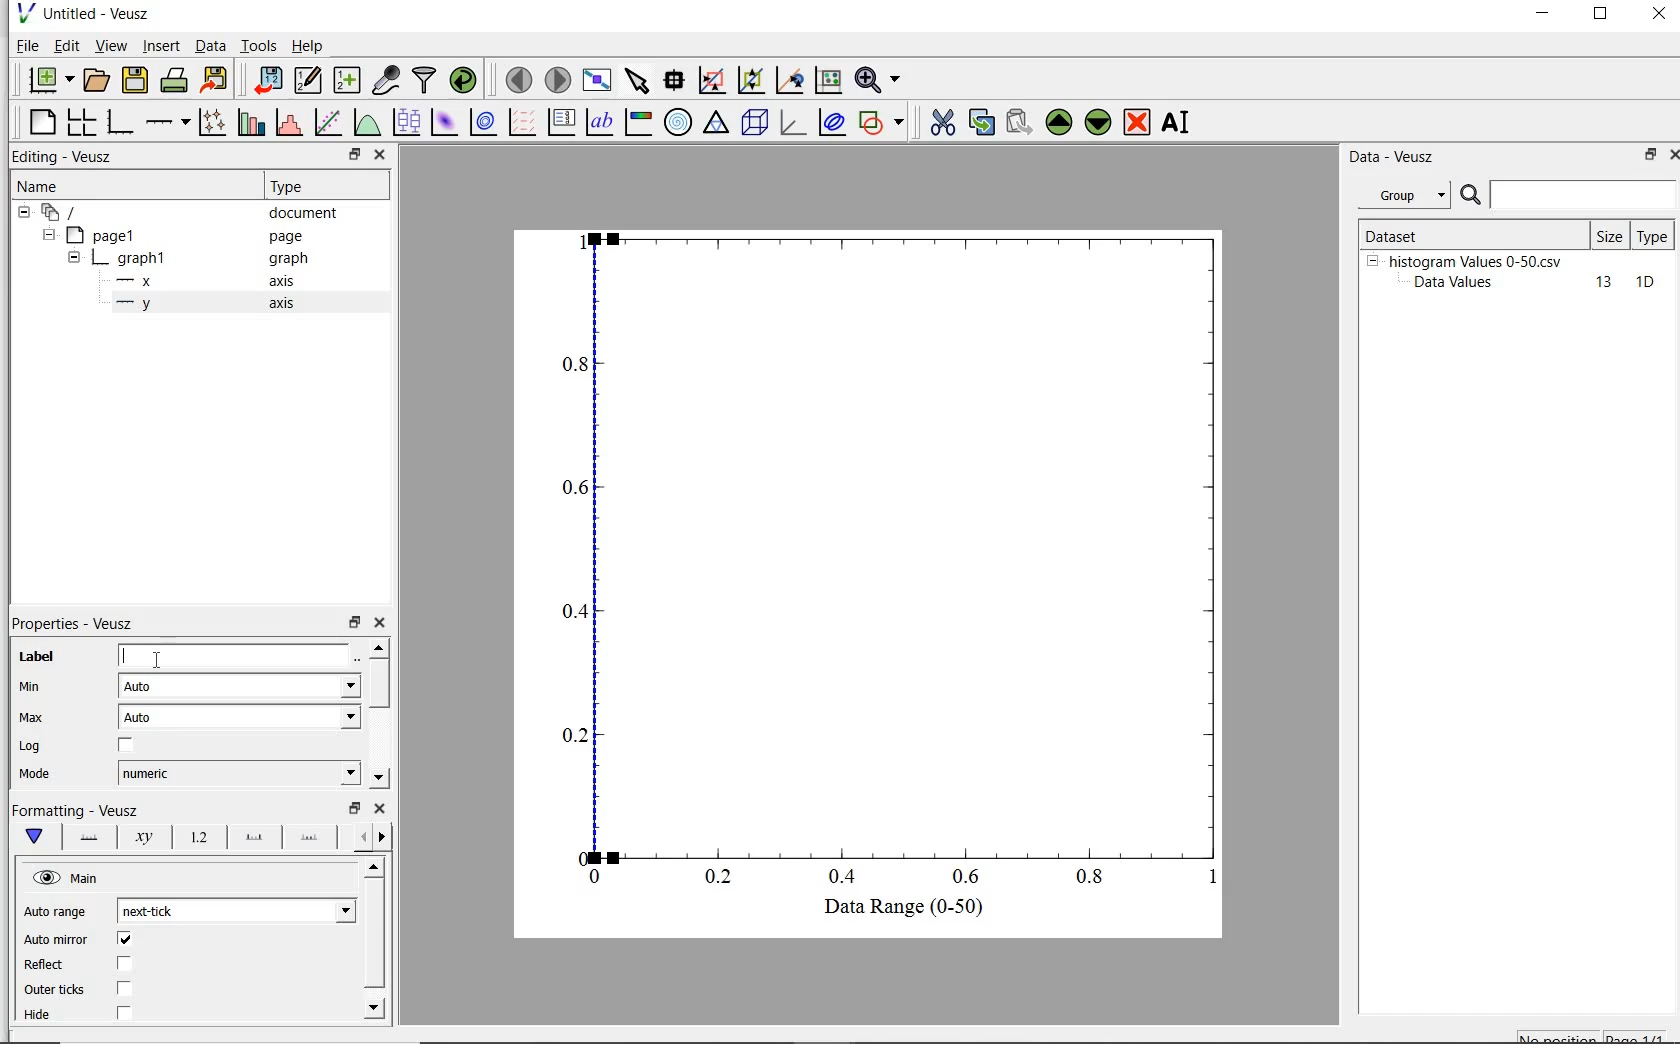 This screenshot has width=1680, height=1044. What do you see at coordinates (355, 808) in the screenshot?
I see `restore down` at bounding box center [355, 808].